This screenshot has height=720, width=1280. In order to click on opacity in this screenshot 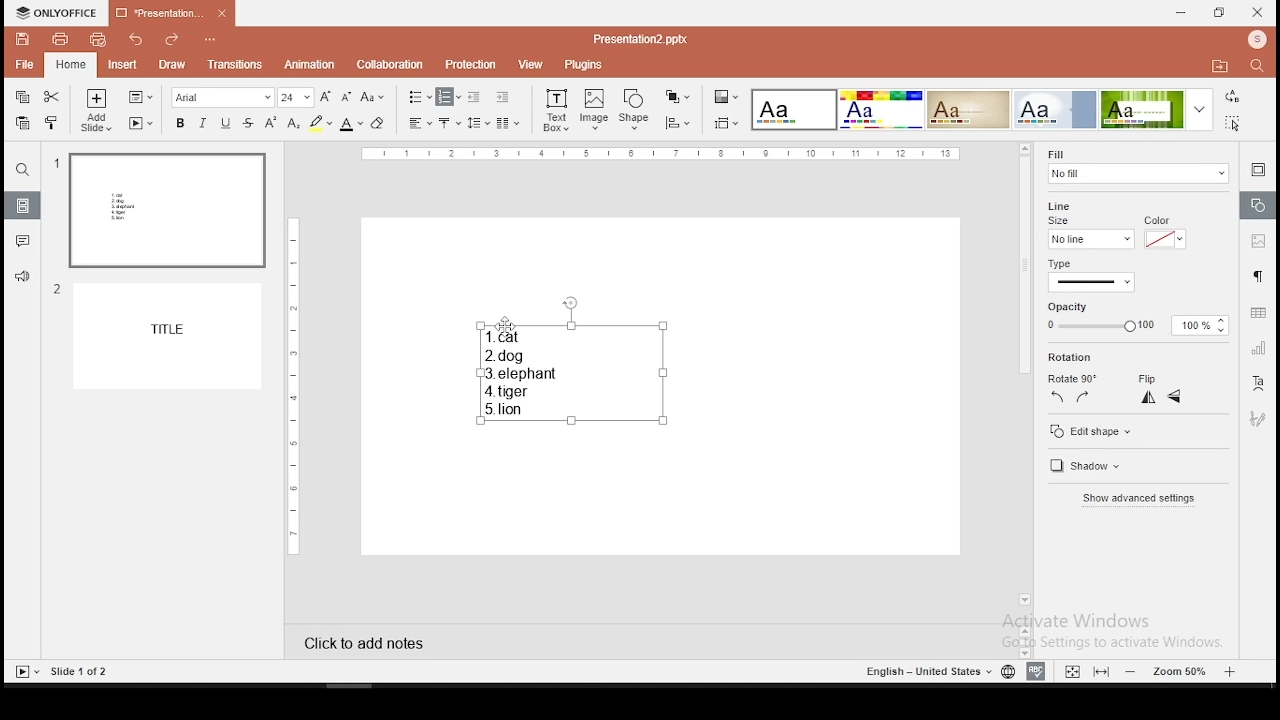, I will do `click(1138, 318)`.